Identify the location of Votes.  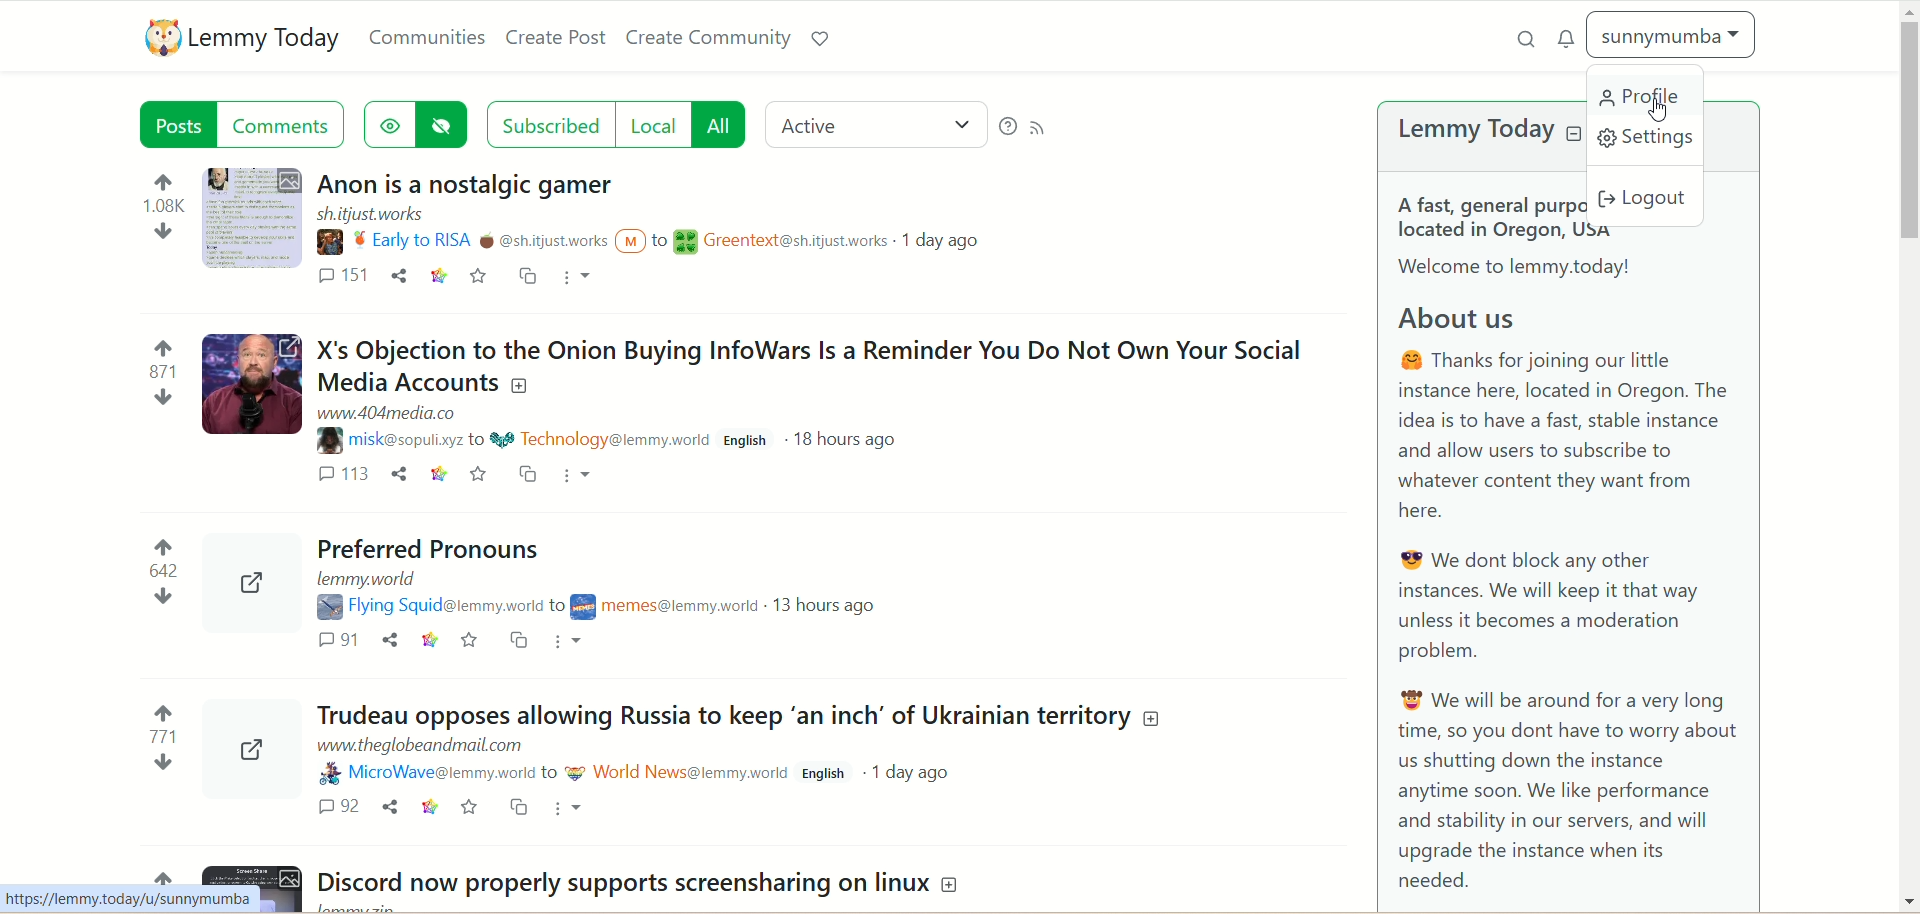
(160, 574).